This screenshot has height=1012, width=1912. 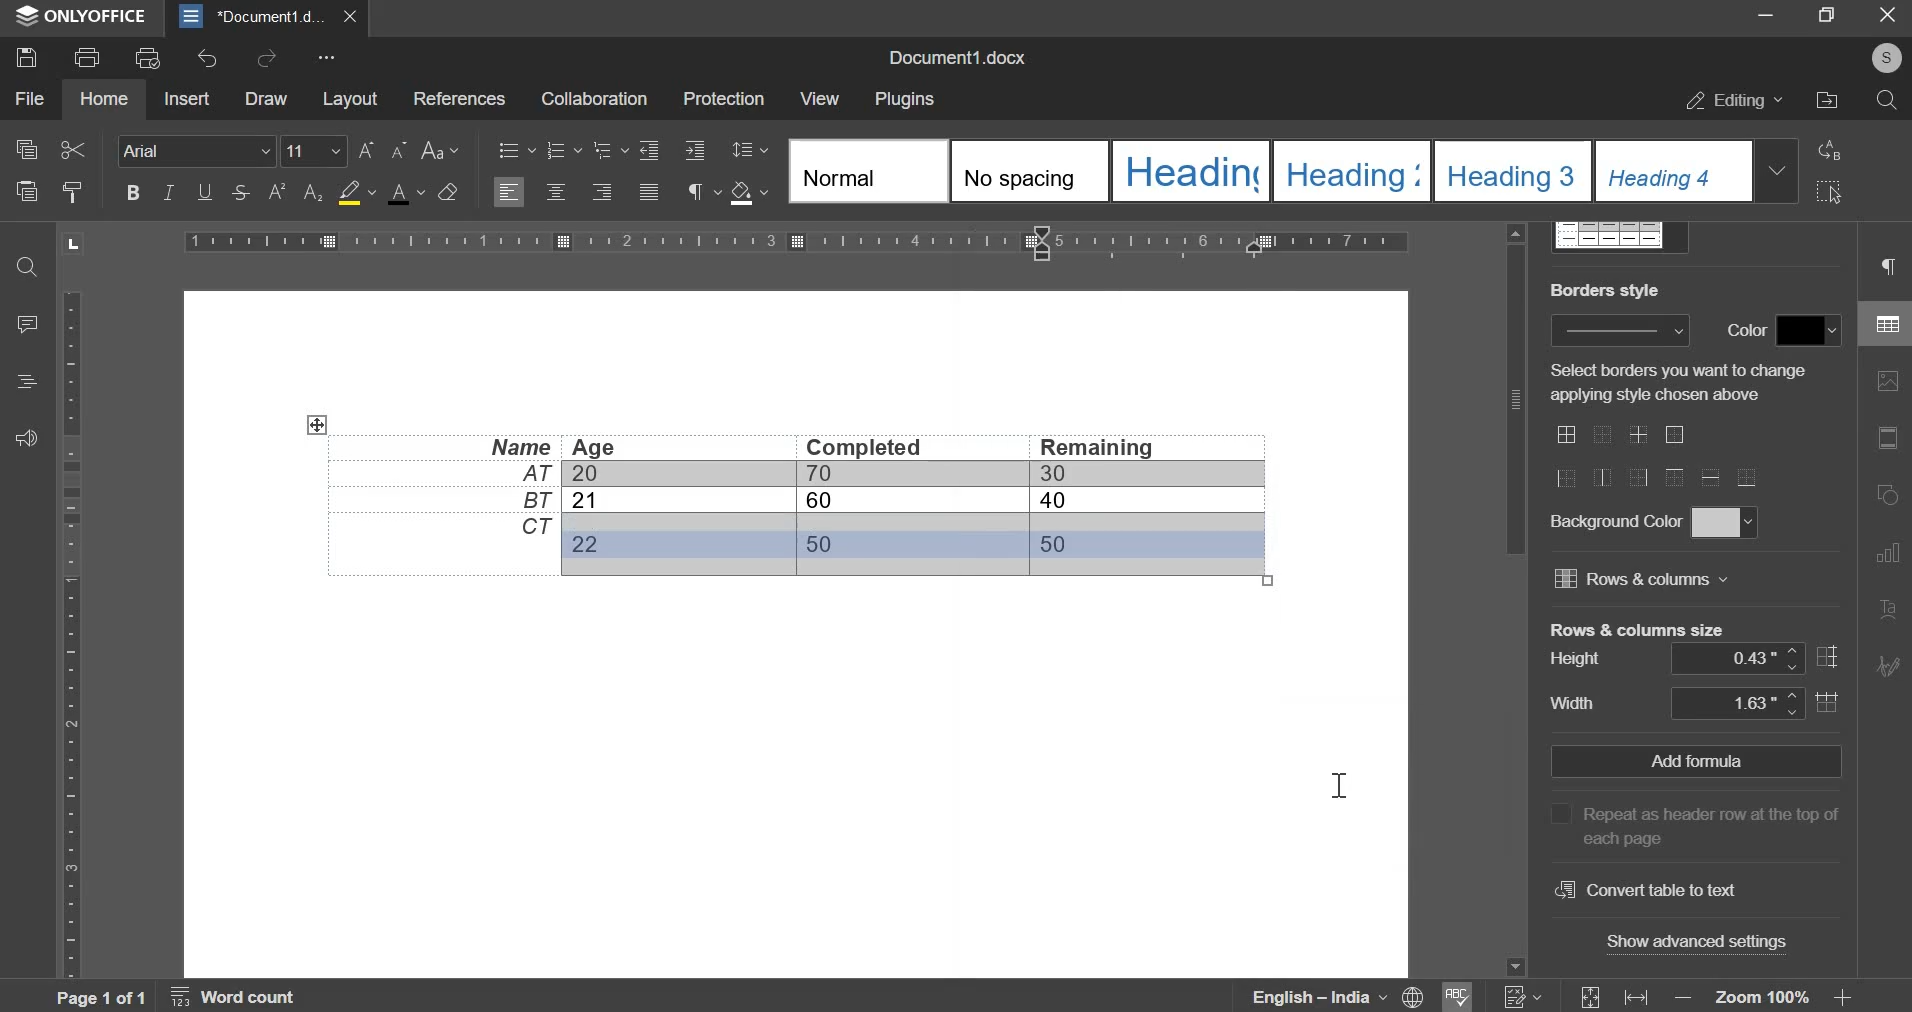 What do you see at coordinates (103, 97) in the screenshot?
I see `home` at bounding box center [103, 97].